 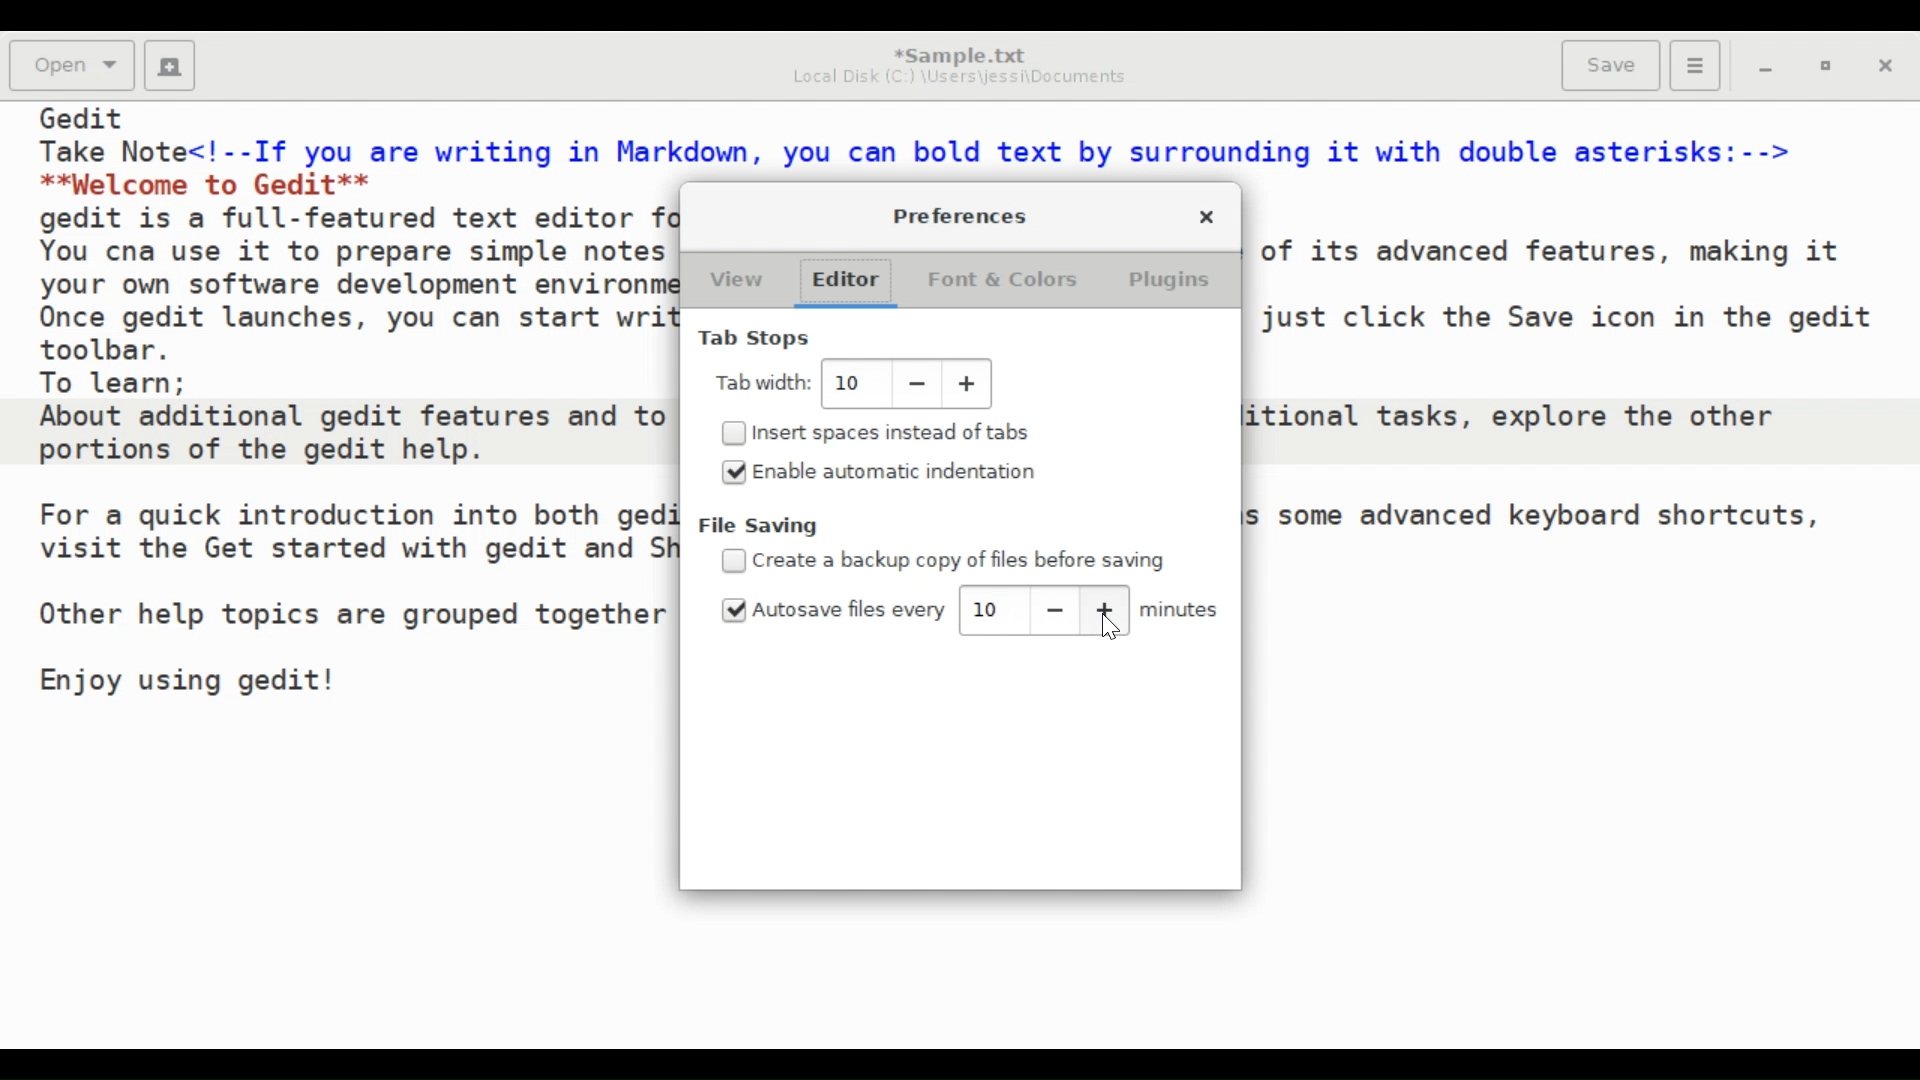 I want to click on File Saving, so click(x=763, y=526).